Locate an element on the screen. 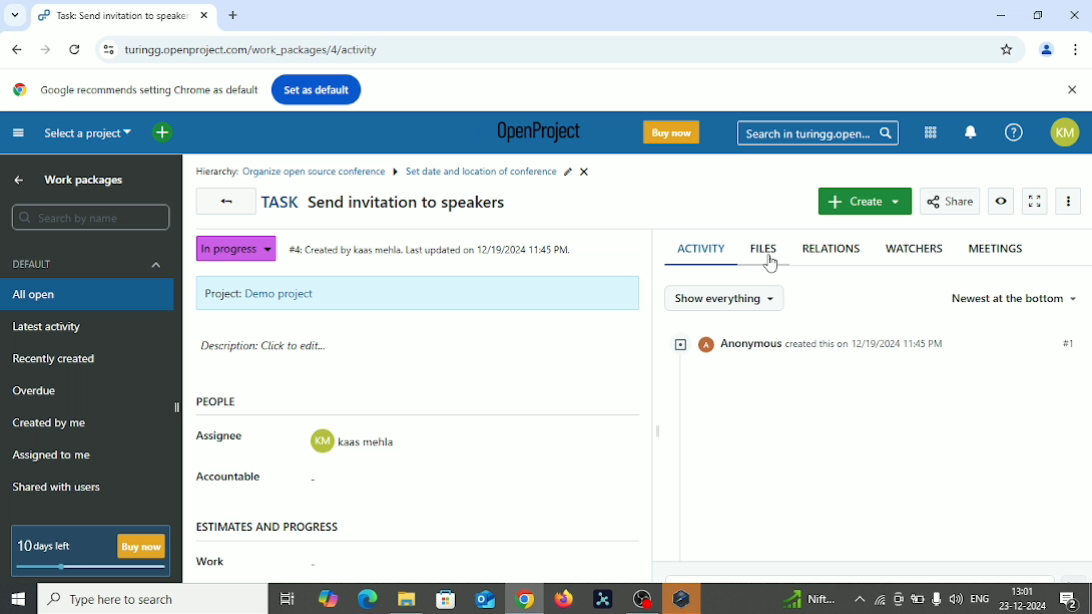  All open is located at coordinates (47, 295).